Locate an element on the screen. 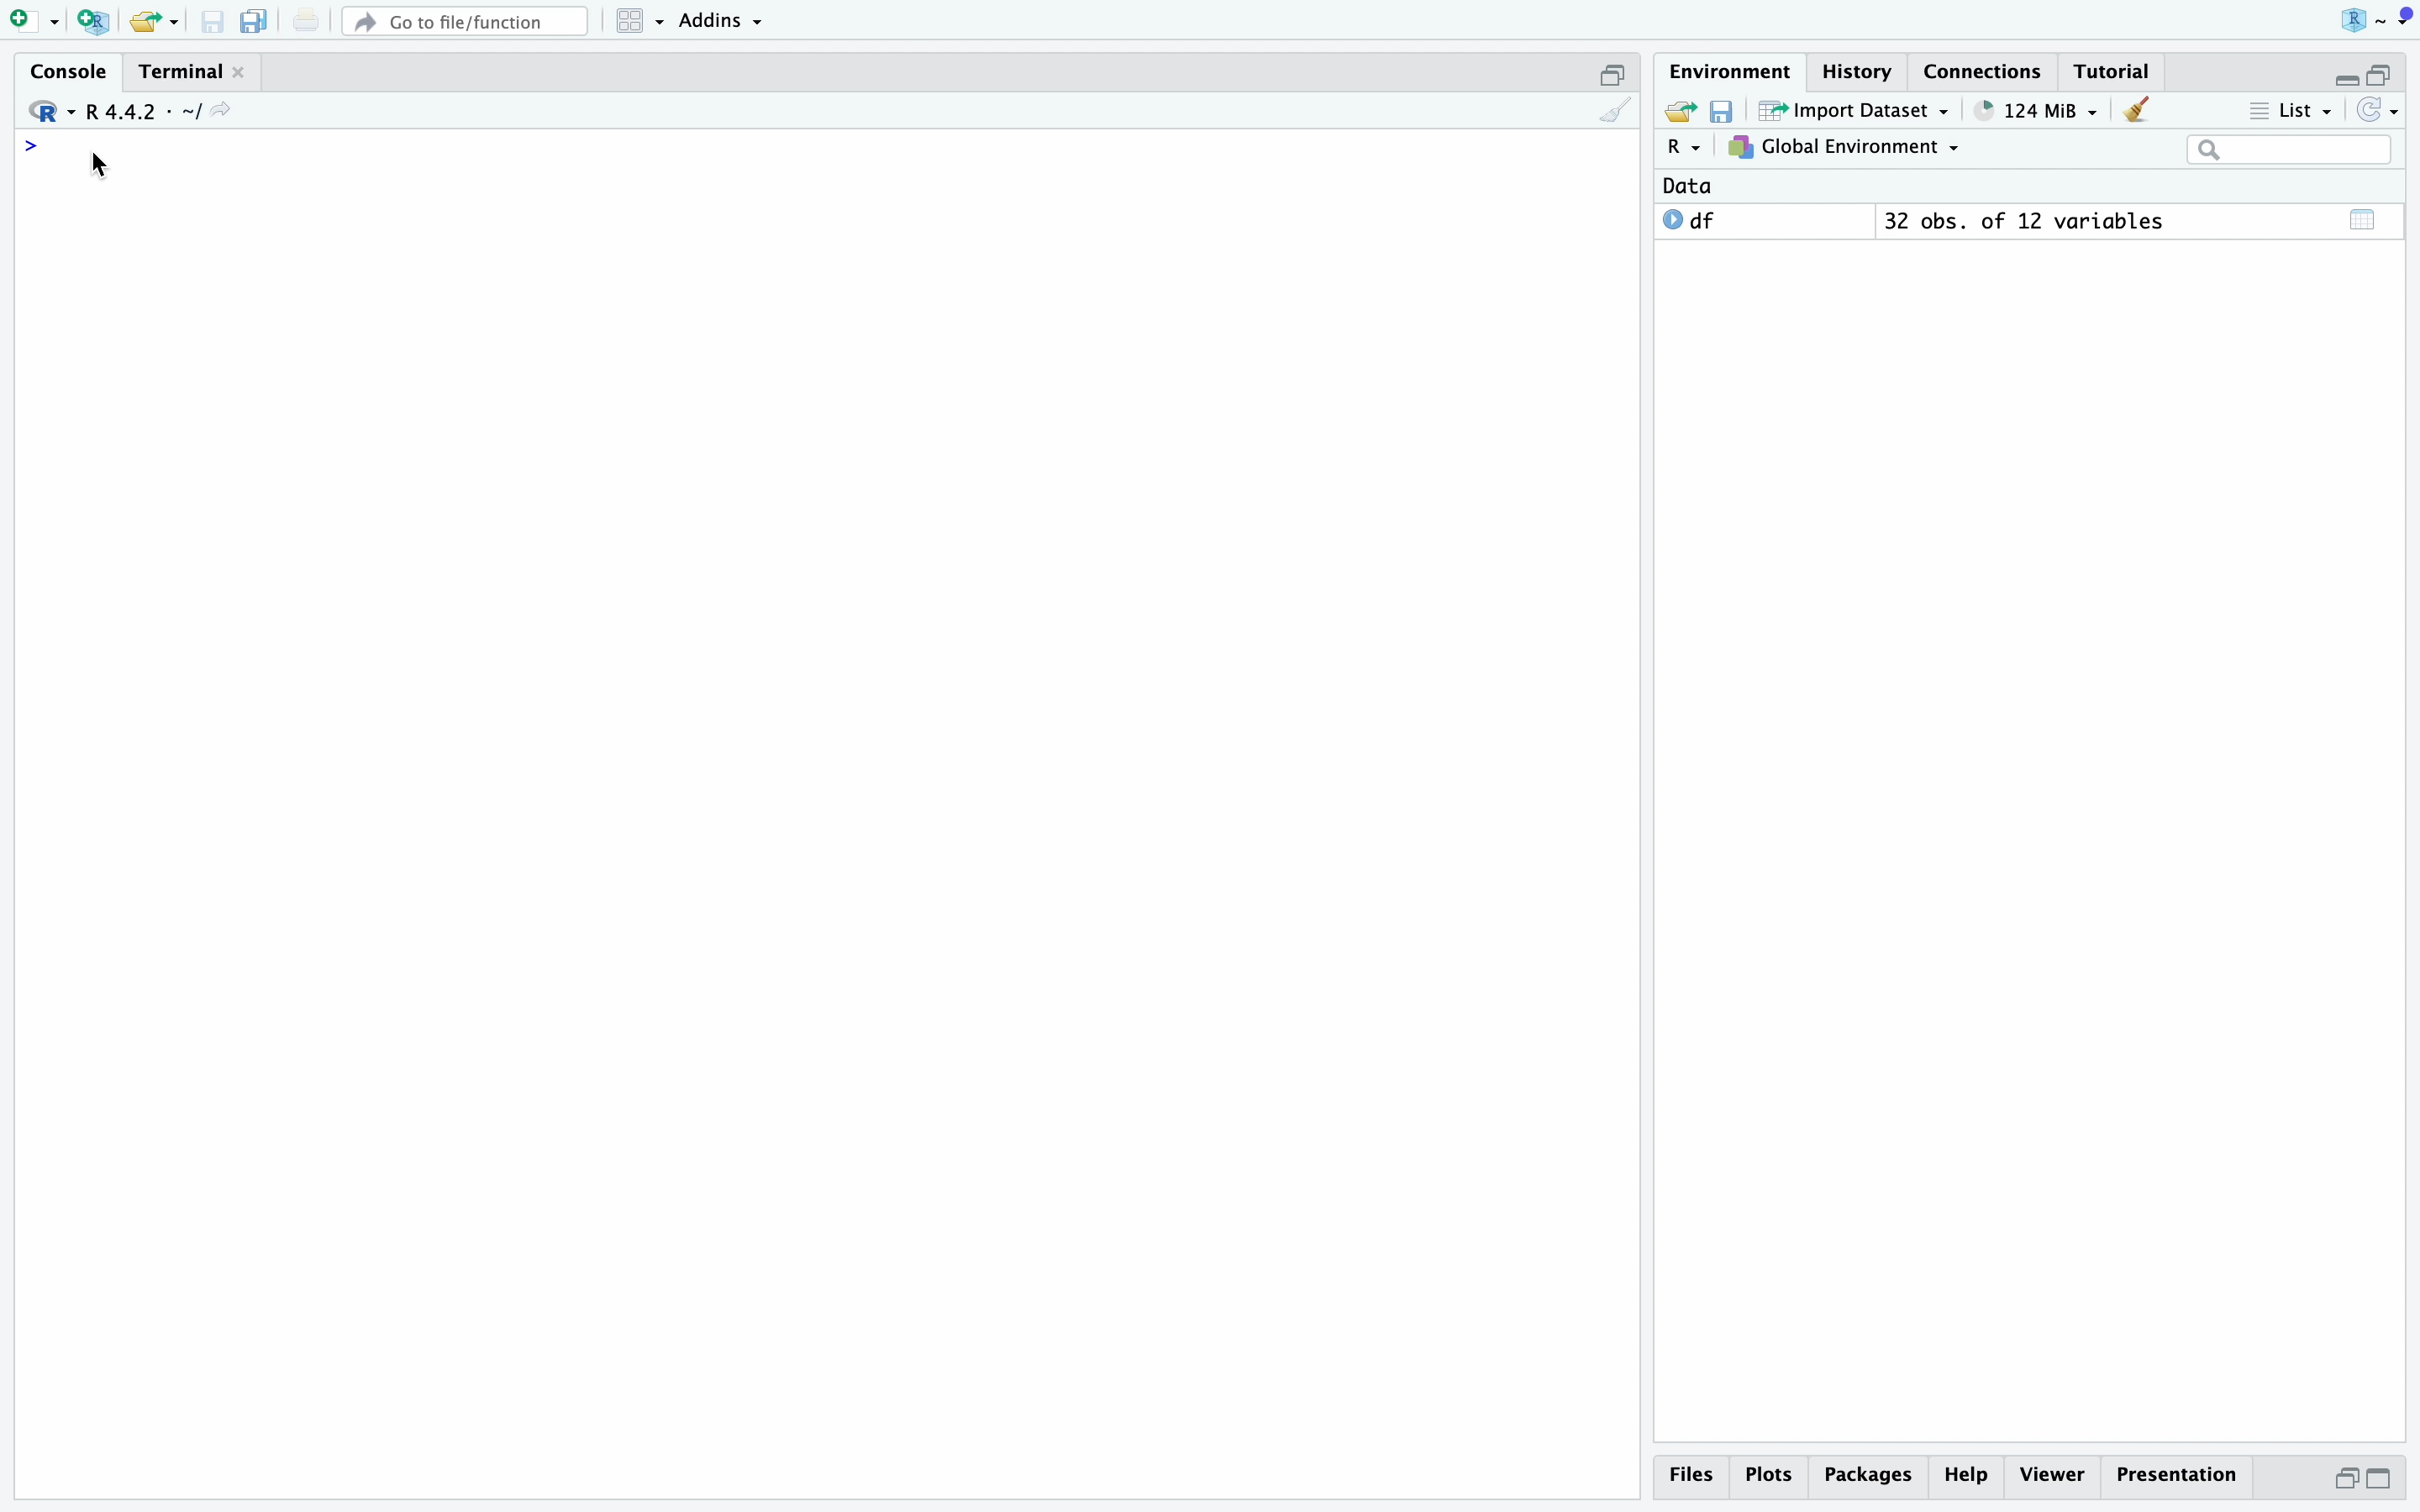  print is located at coordinates (306, 19).